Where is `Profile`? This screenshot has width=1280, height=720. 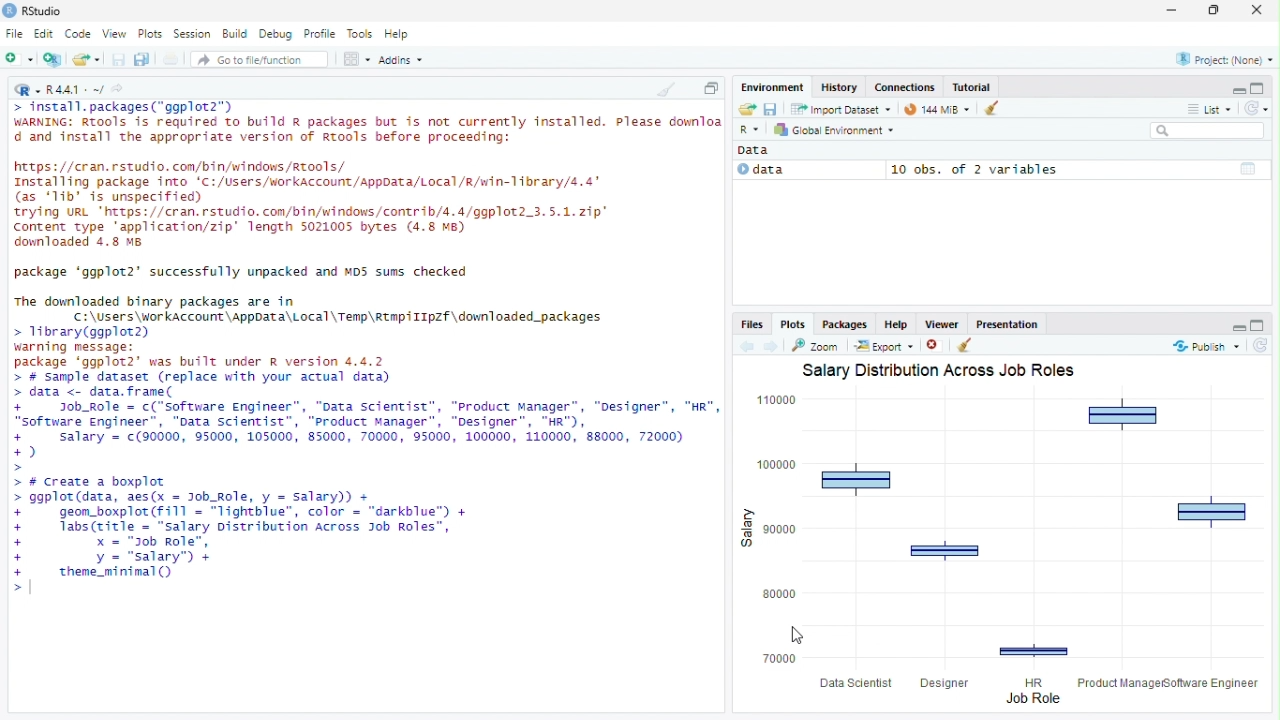
Profile is located at coordinates (320, 34).